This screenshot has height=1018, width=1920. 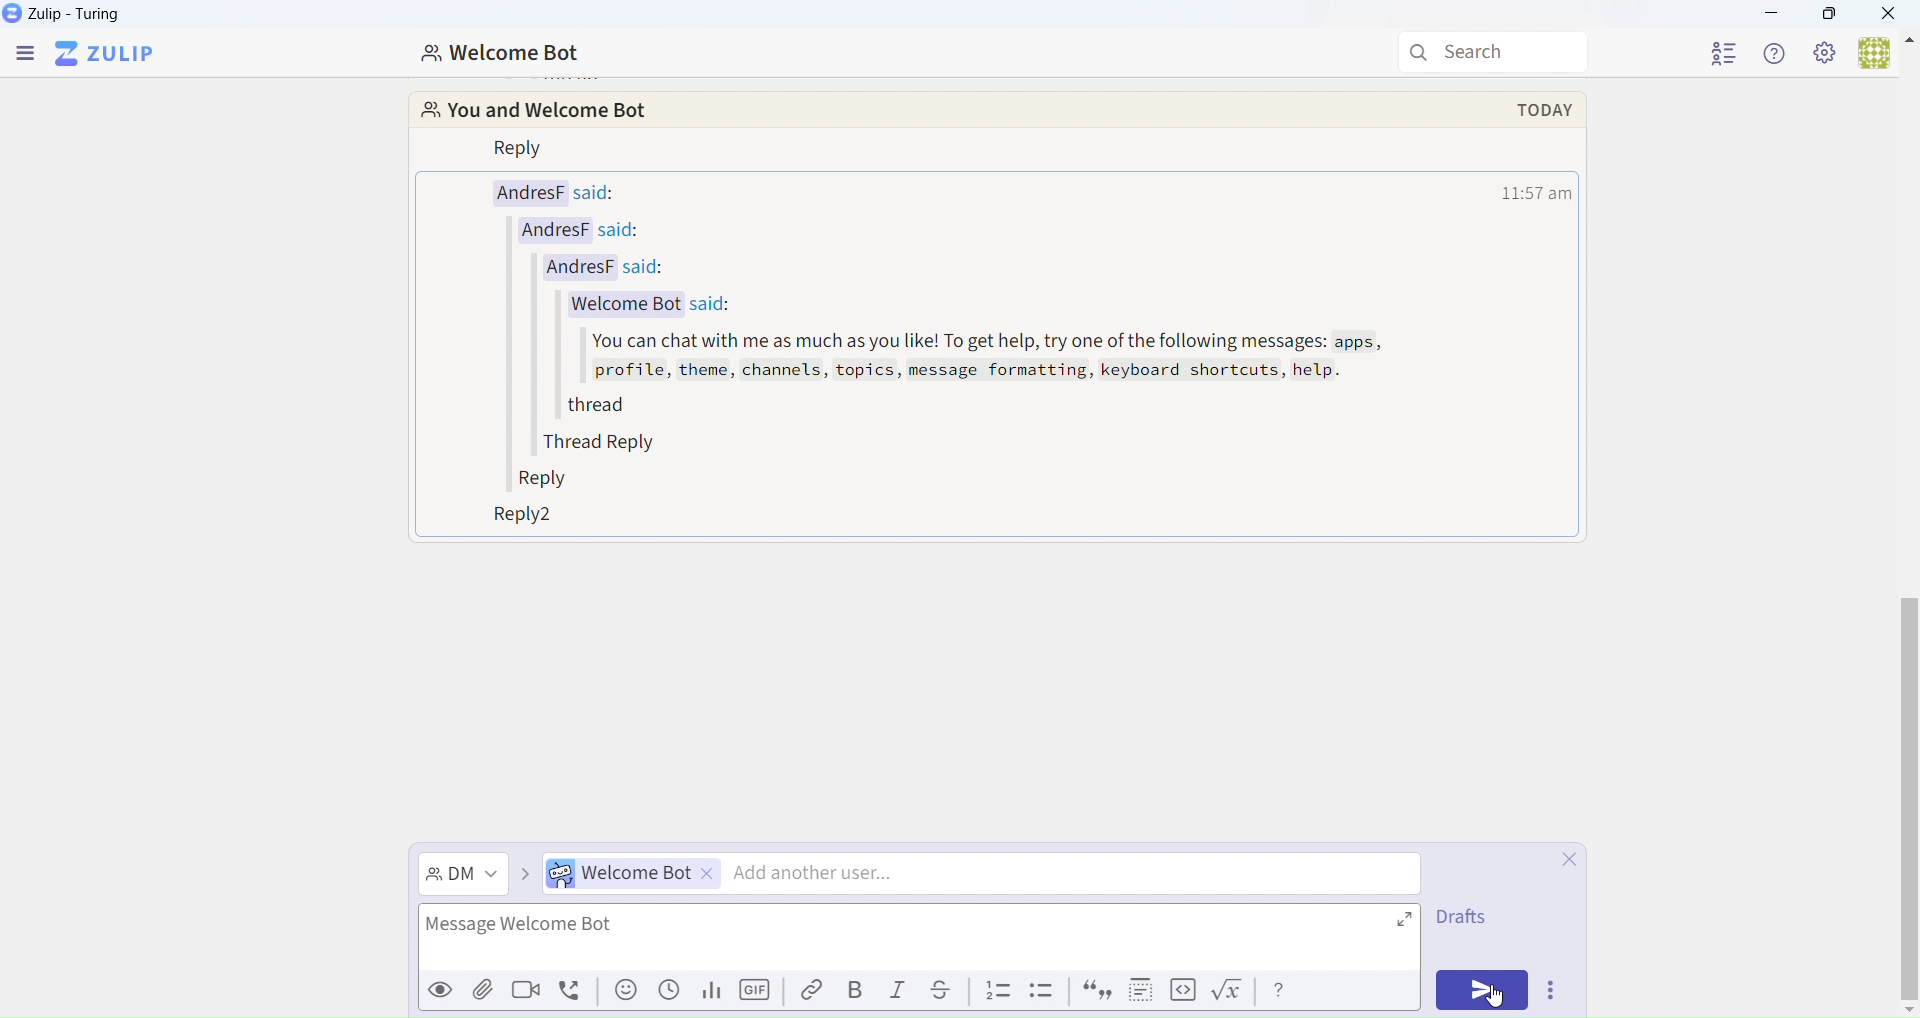 I want to click on Close, so click(x=1569, y=861).